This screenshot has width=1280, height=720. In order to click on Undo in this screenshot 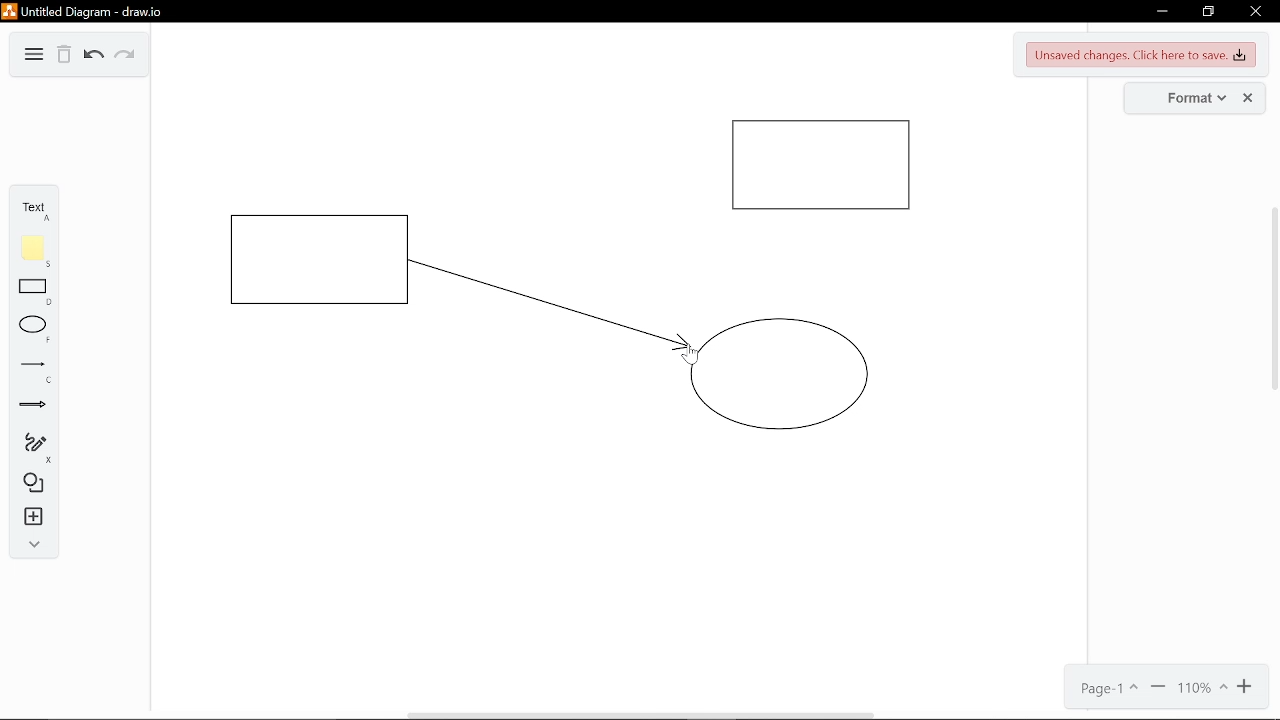, I will do `click(94, 57)`.